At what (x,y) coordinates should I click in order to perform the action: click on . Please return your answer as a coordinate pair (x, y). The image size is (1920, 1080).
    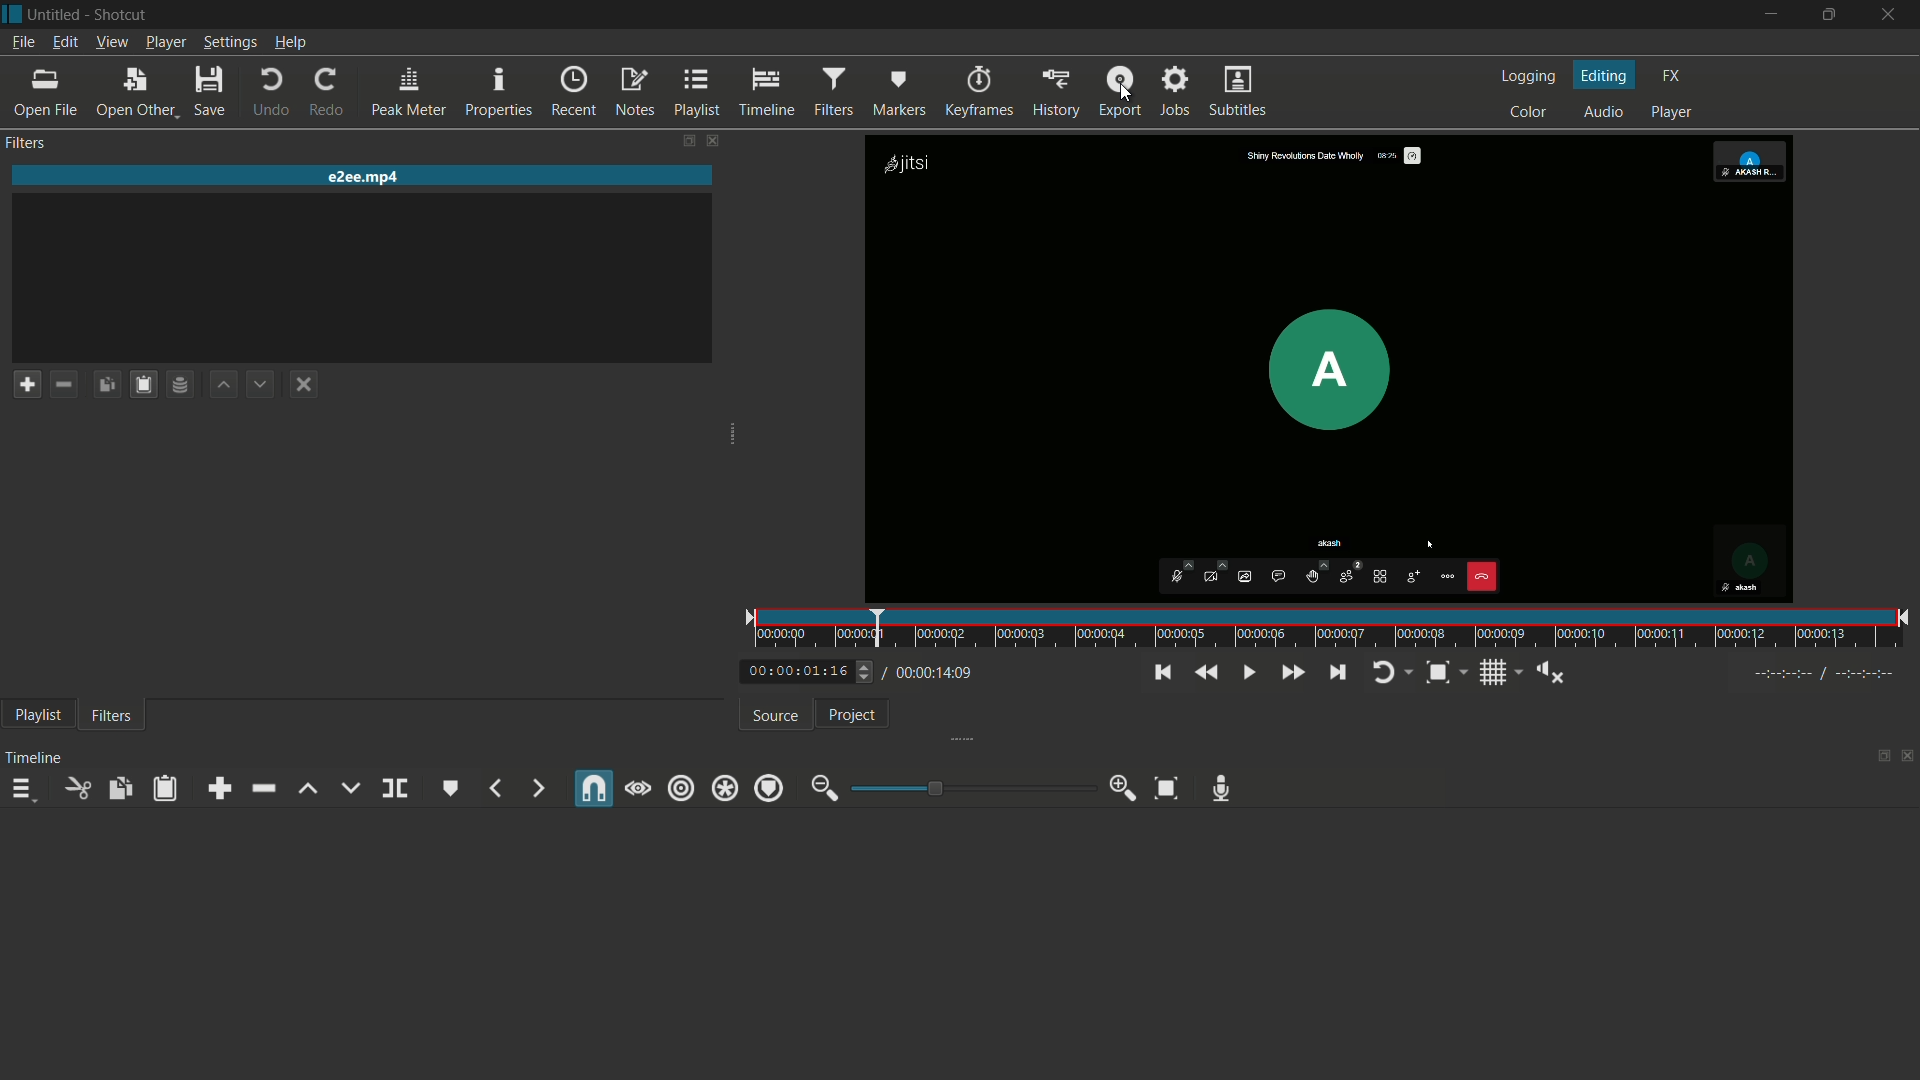
    Looking at the image, I should click on (163, 41).